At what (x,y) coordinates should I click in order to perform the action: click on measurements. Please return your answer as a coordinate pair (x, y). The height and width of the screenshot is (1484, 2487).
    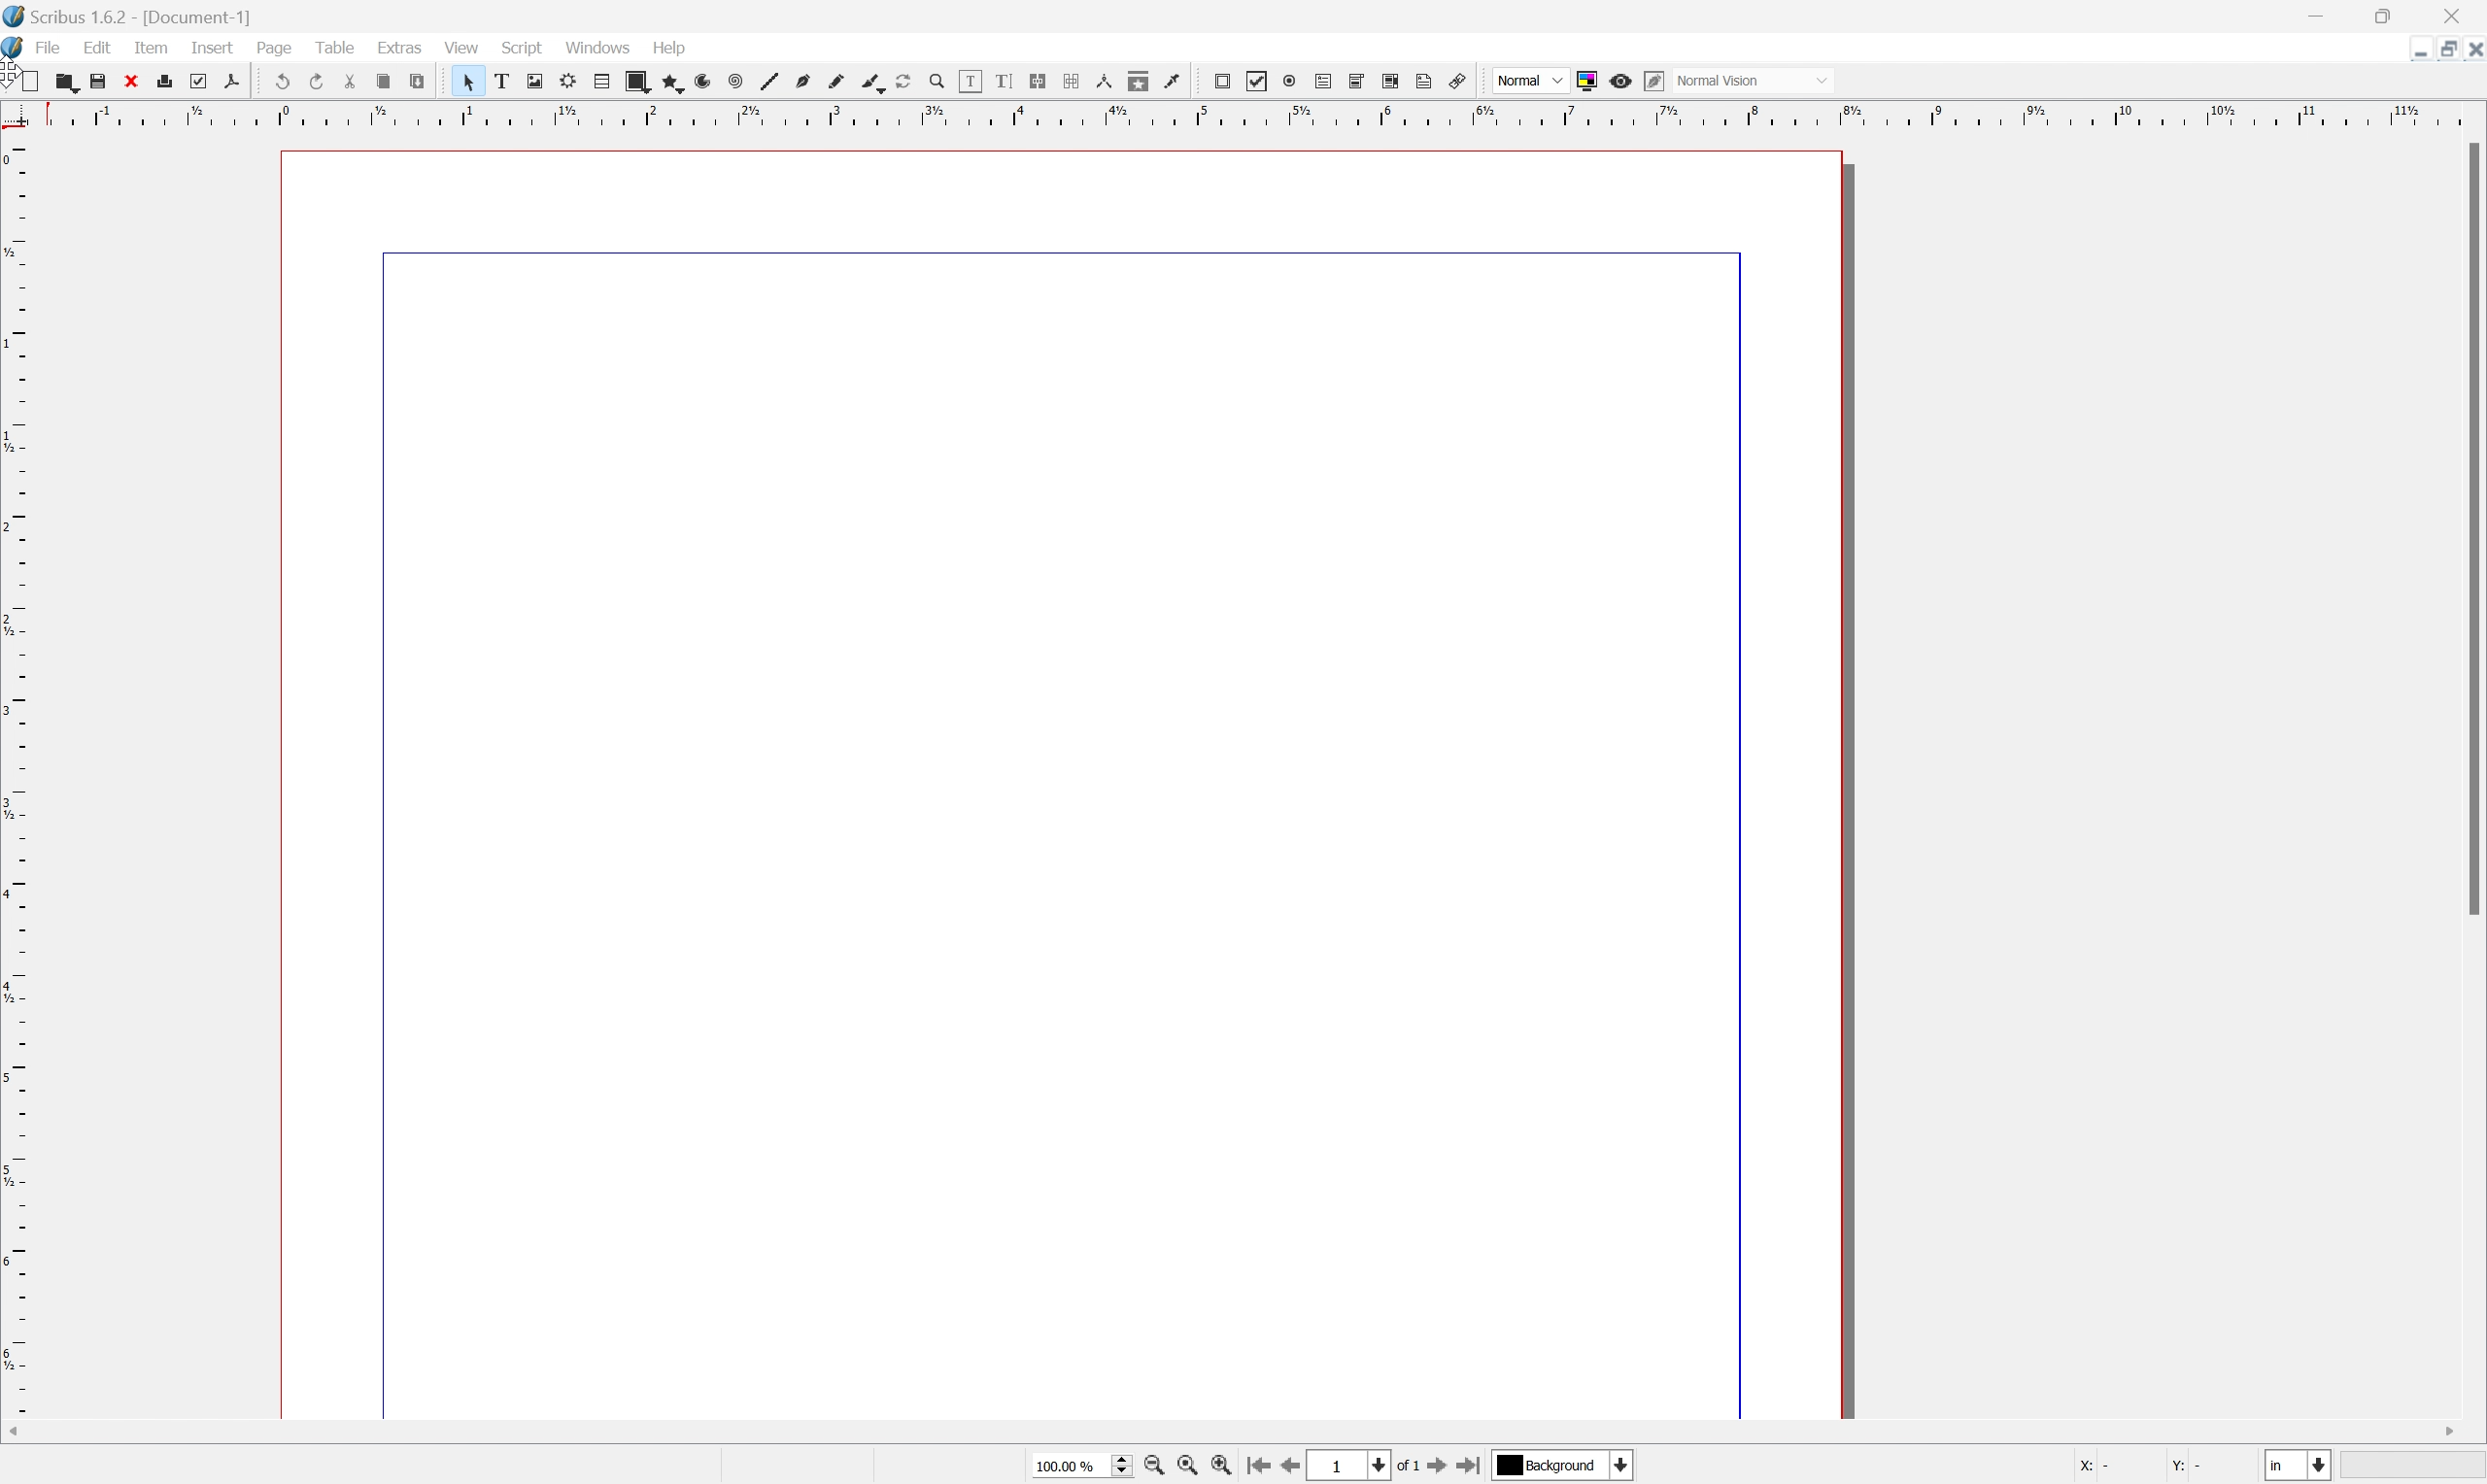
    Looking at the image, I should click on (1103, 83).